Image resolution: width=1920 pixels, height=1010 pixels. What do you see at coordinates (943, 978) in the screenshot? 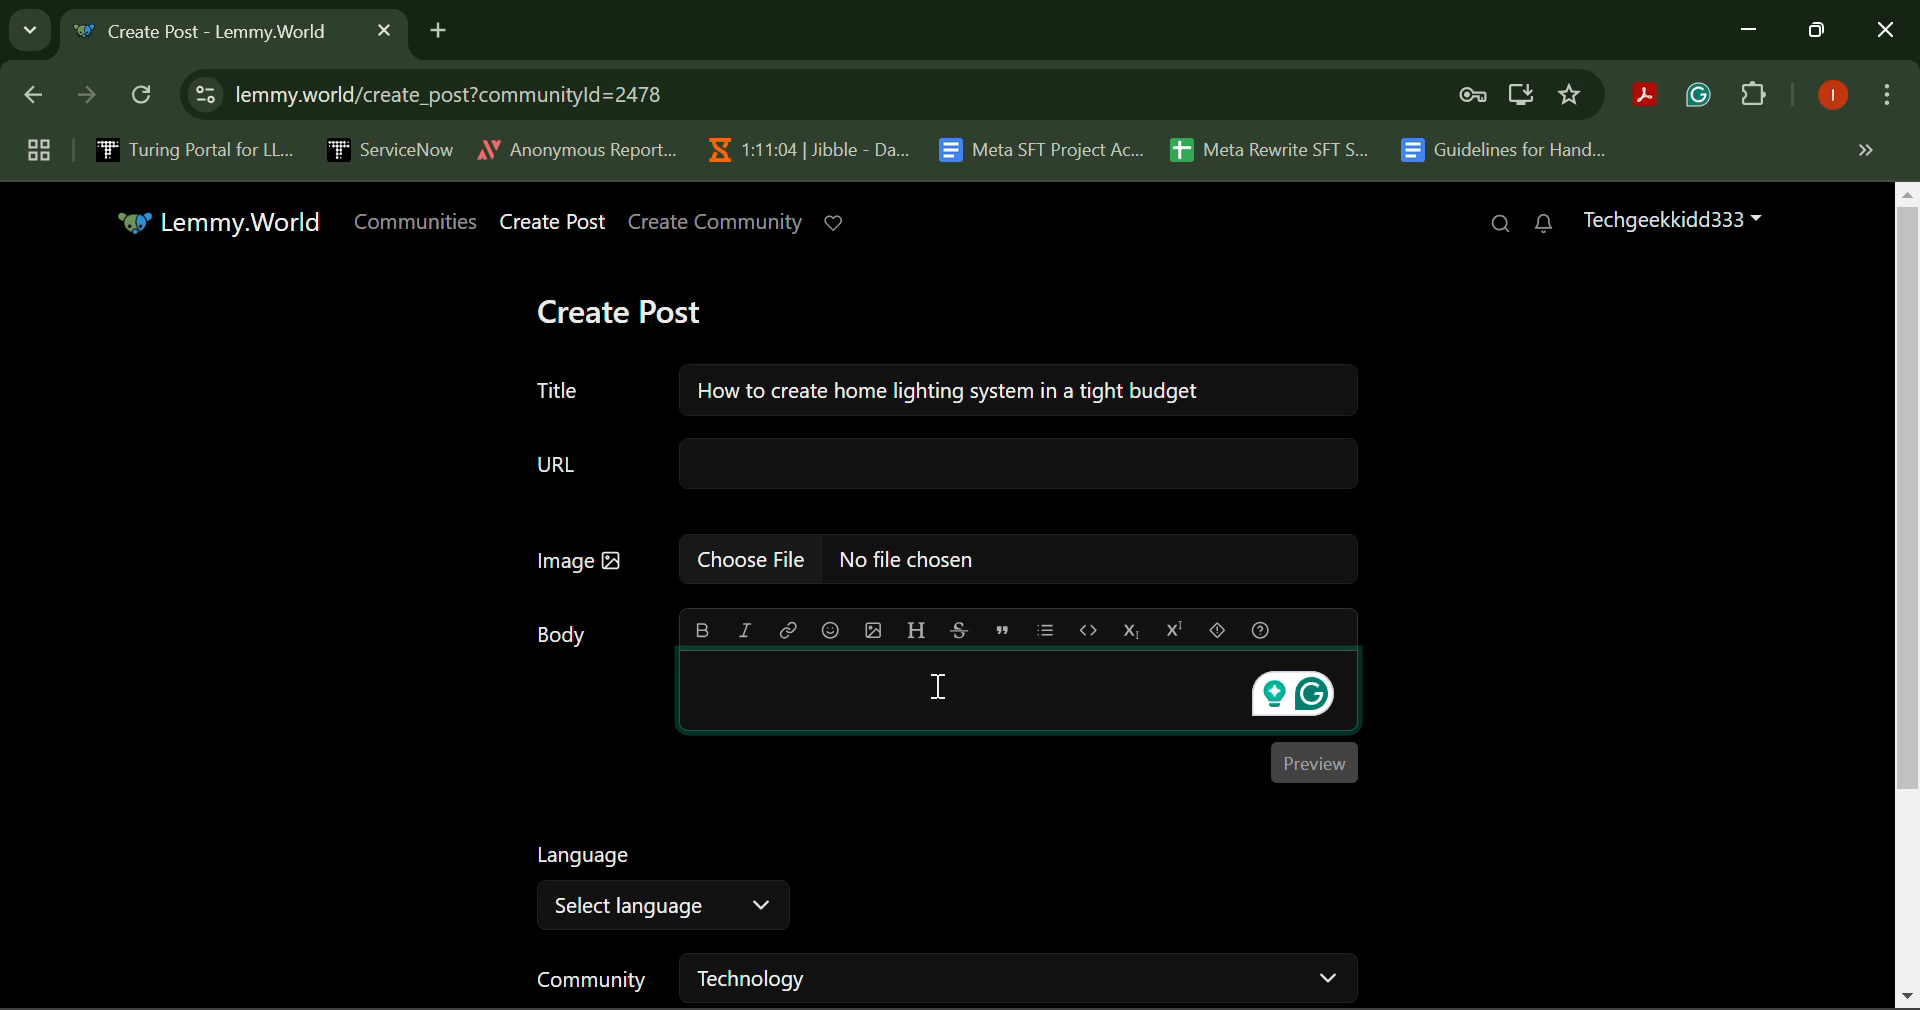
I see `Community Selection Filter ` at bounding box center [943, 978].